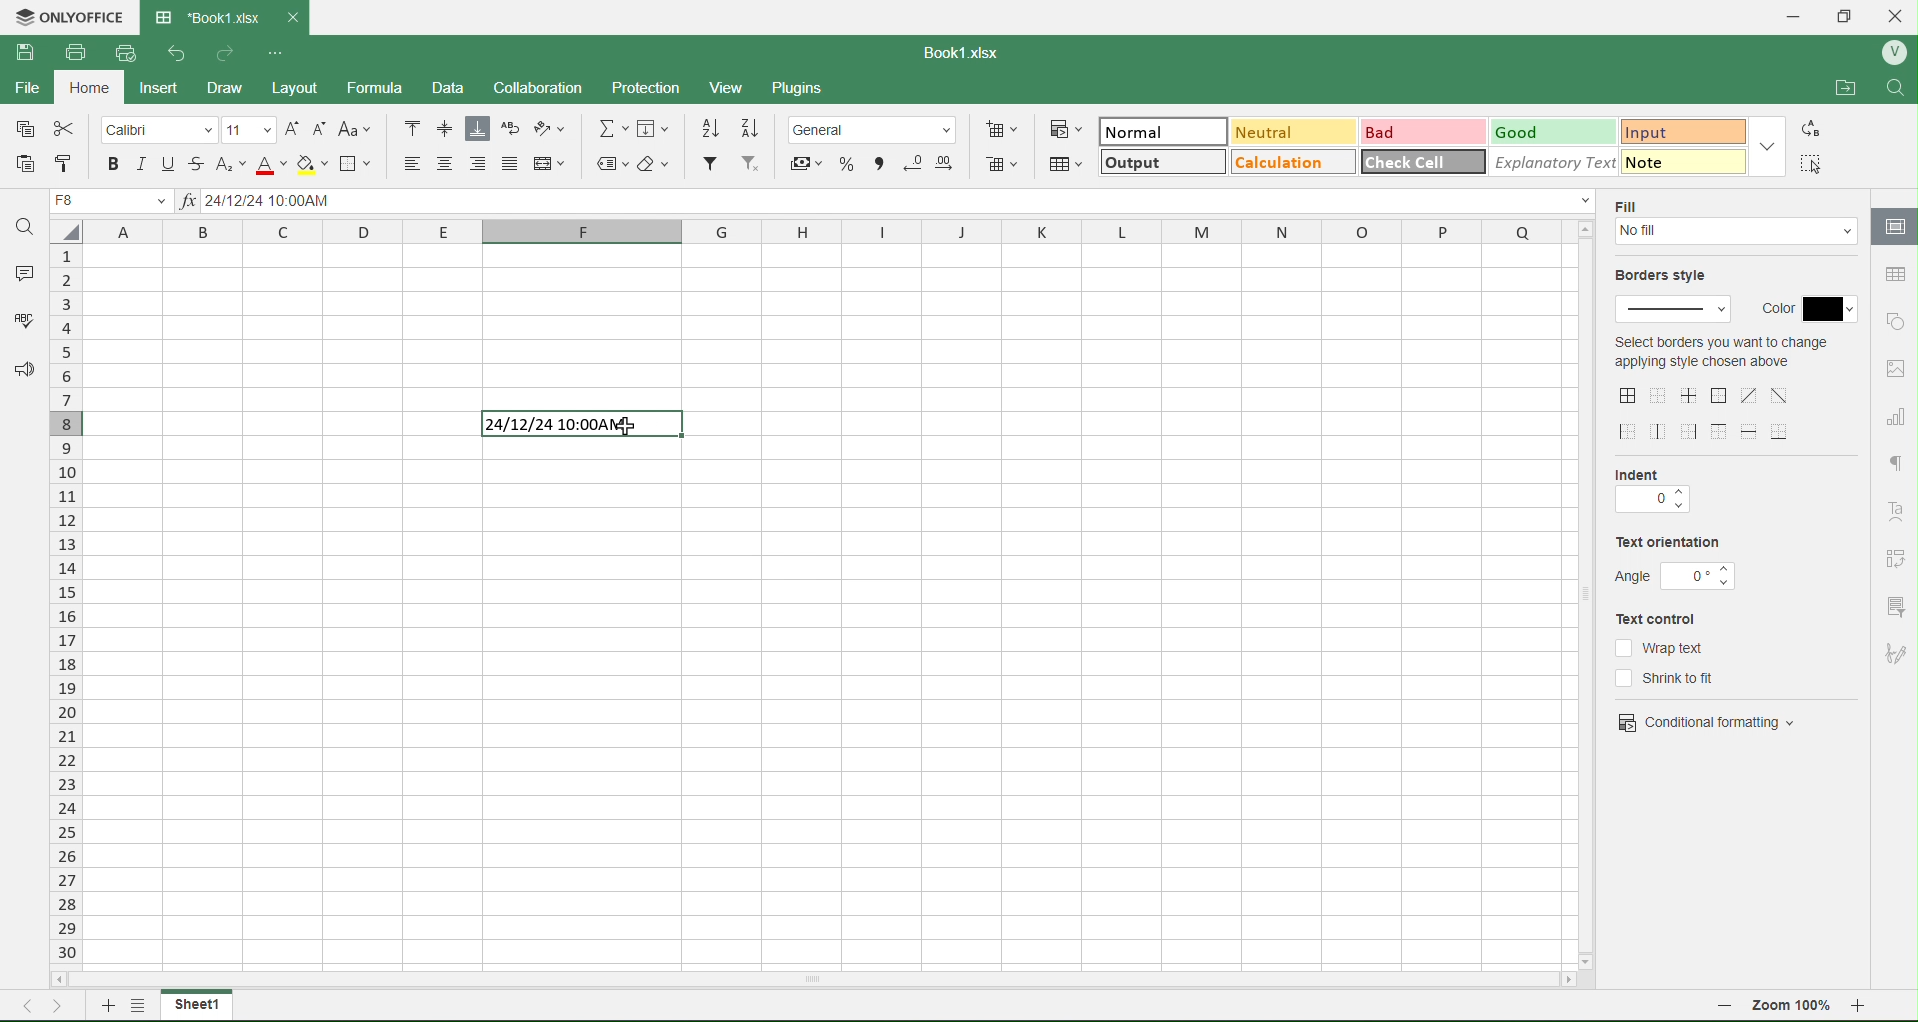 The image size is (1918, 1022). What do you see at coordinates (709, 164) in the screenshot?
I see `Filter` at bounding box center [709, 164].